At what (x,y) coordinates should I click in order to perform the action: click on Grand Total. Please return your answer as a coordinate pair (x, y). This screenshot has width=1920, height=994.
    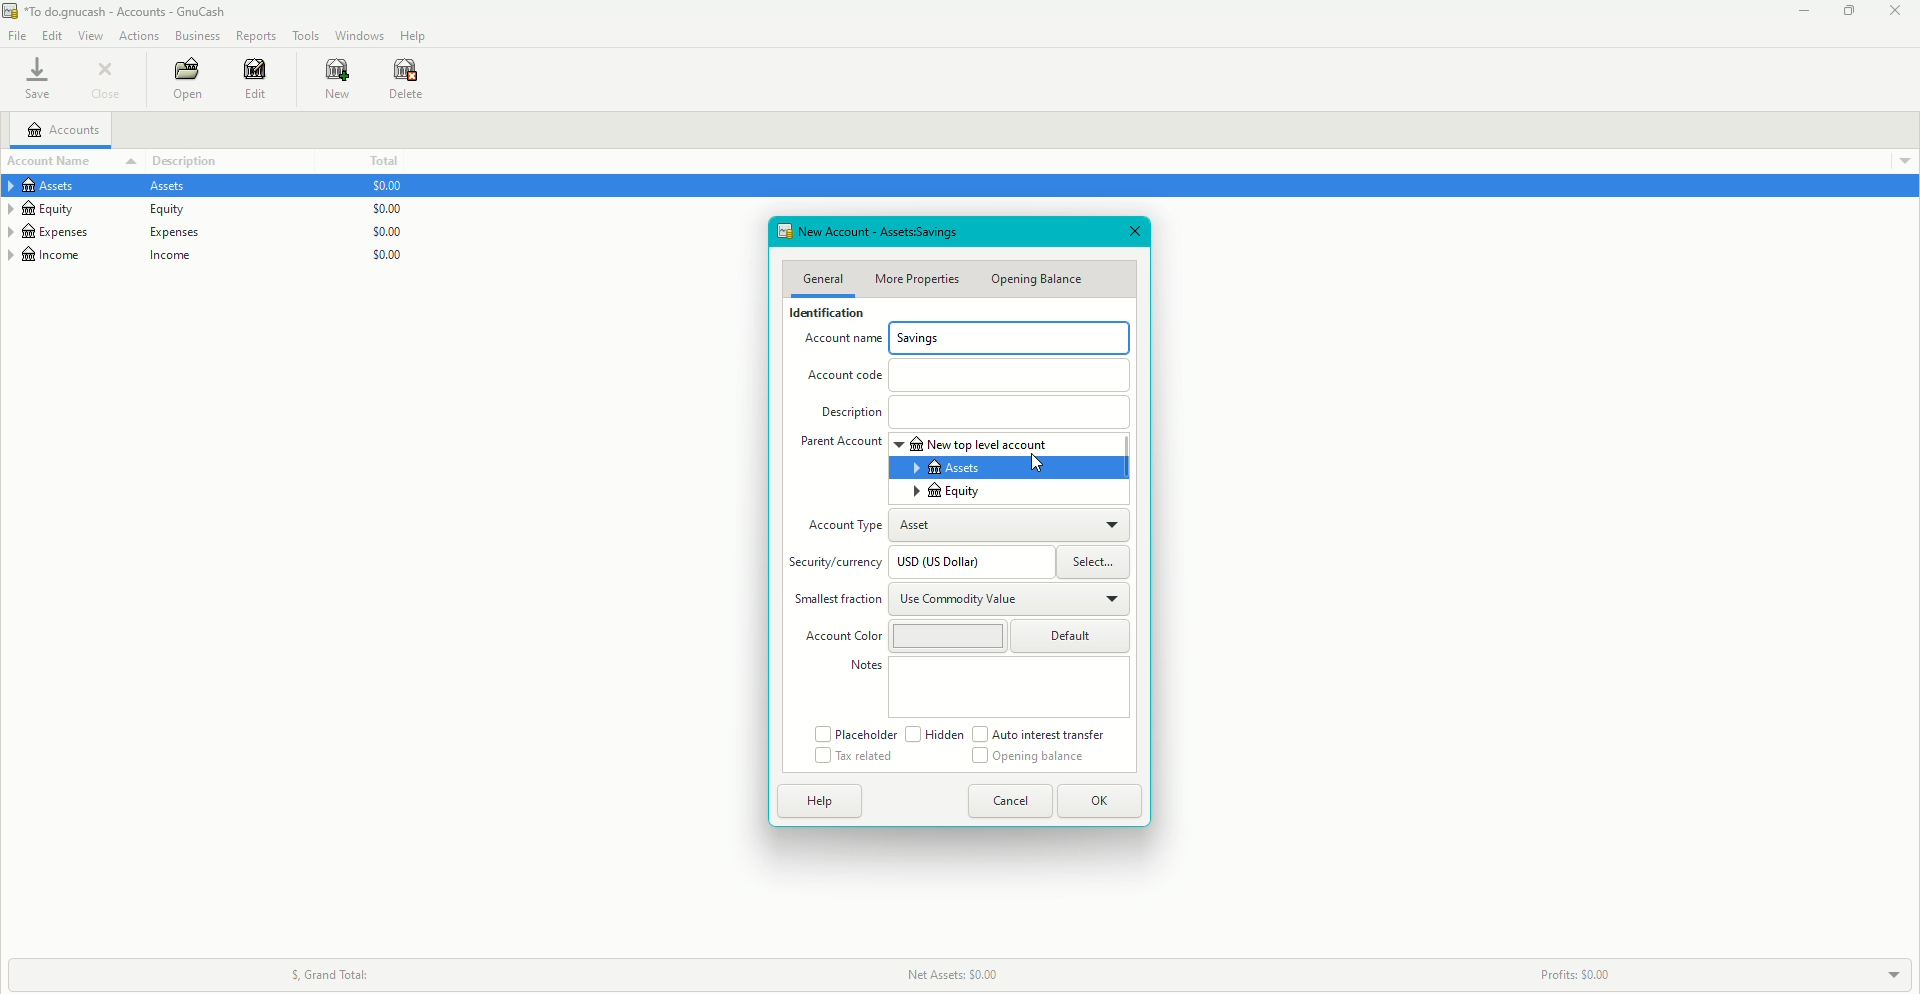
    Looking at the image, I should click on (327, 971).